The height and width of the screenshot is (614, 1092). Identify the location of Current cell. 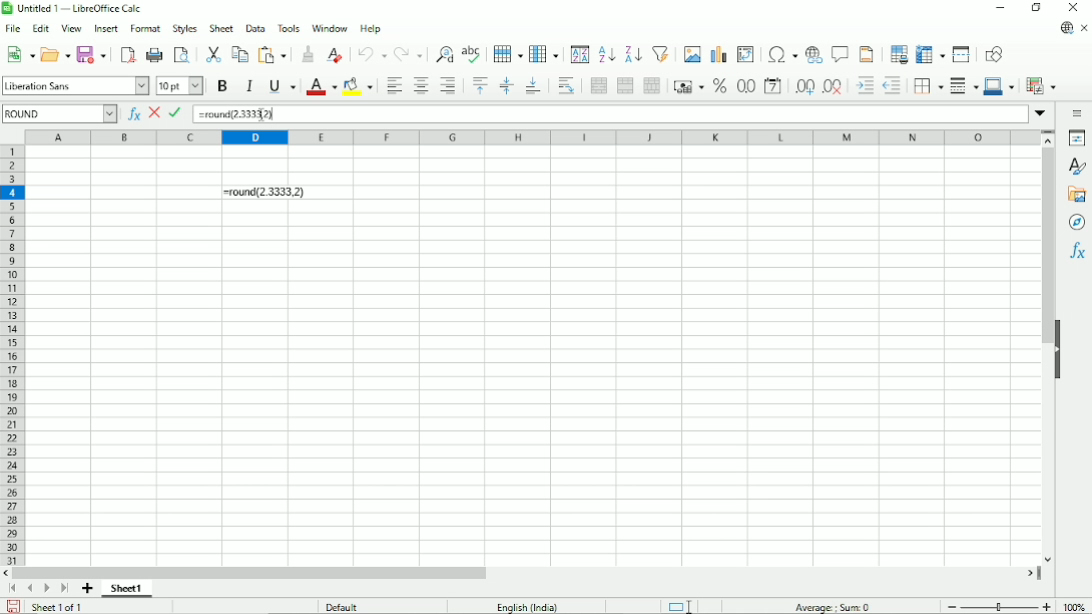
(59, 114).